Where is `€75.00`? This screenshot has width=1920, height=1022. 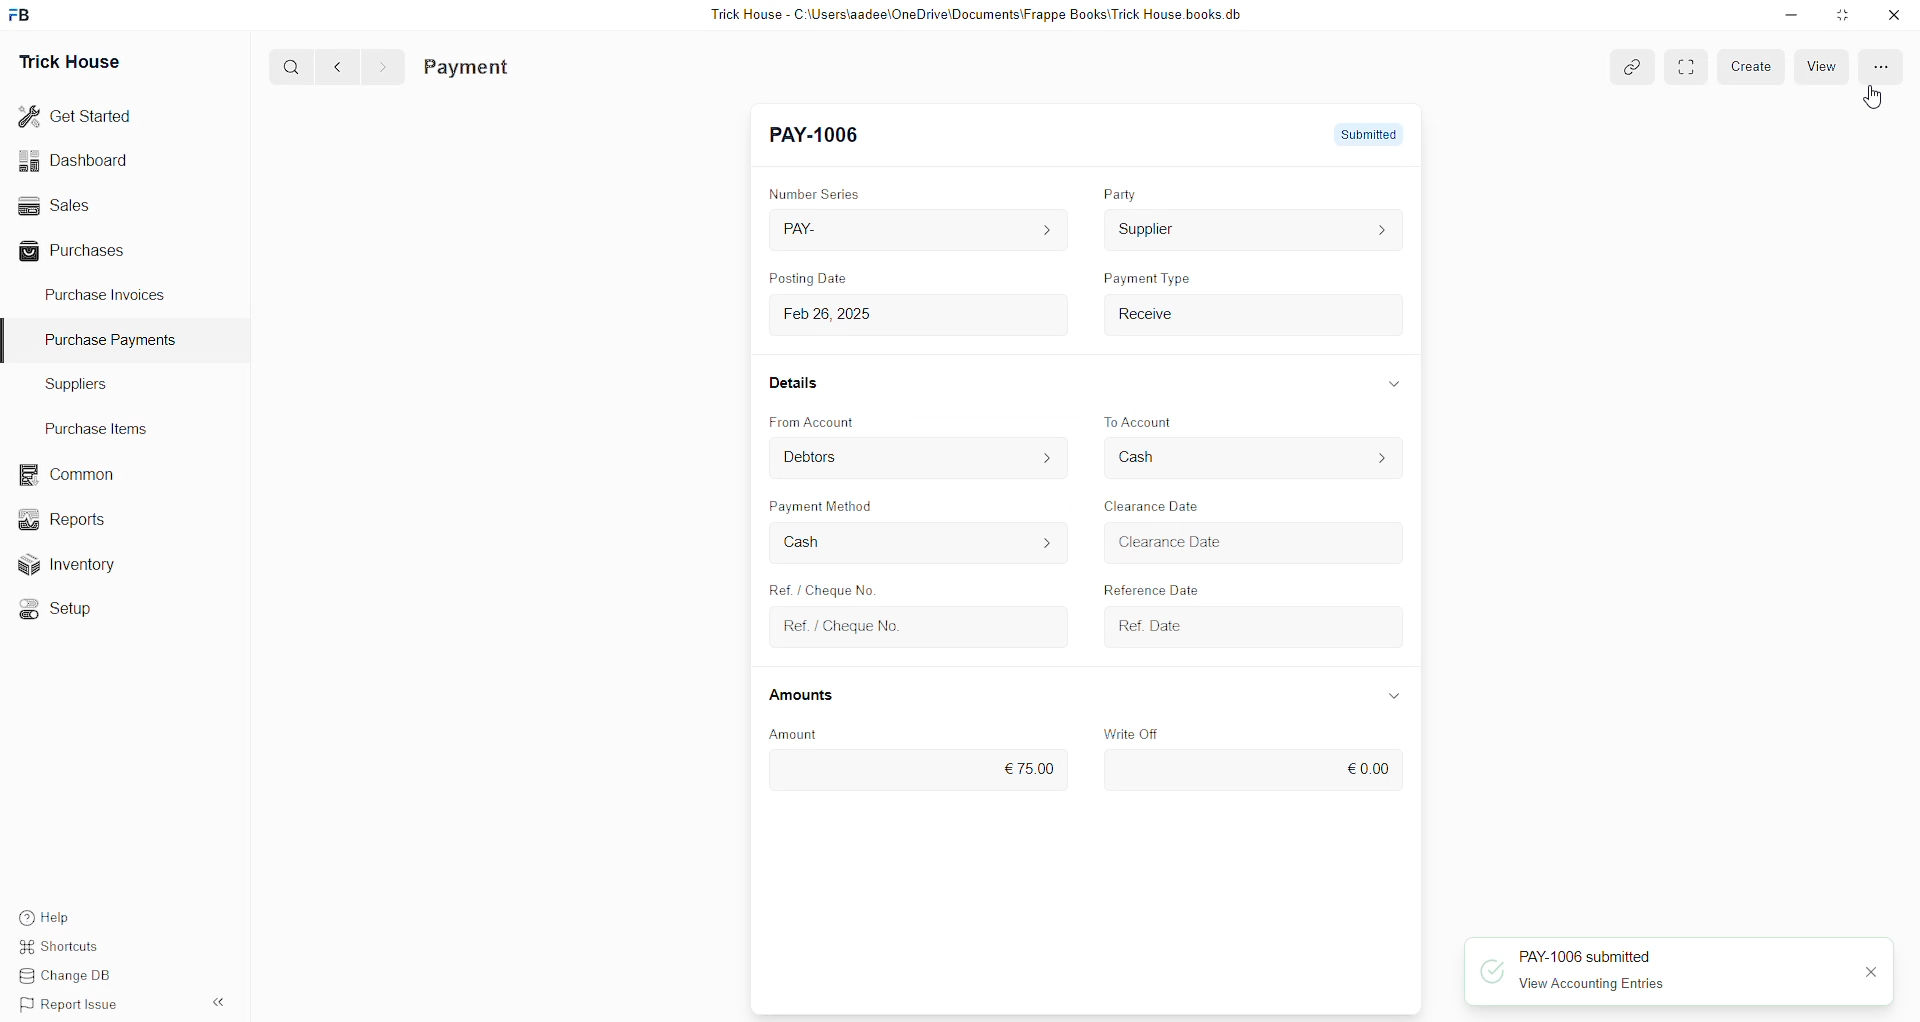 €75.00 is located at coordinates (1018, 766).